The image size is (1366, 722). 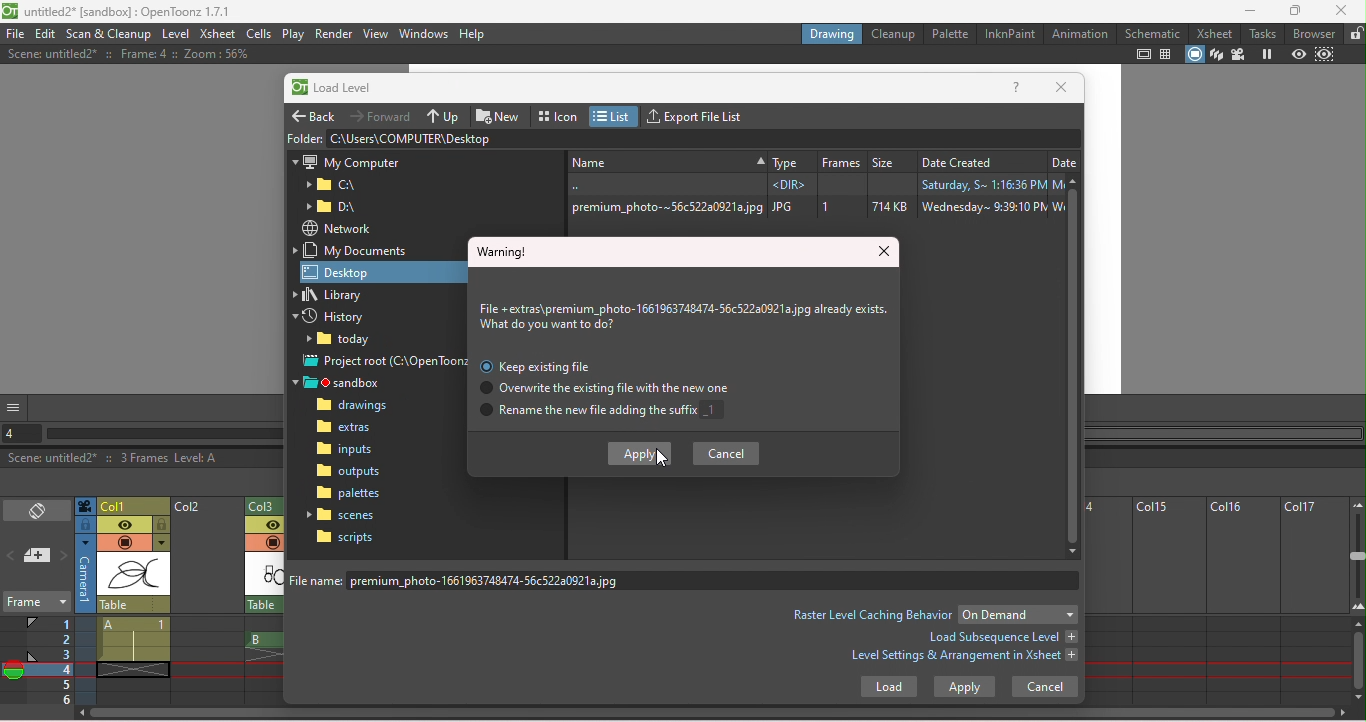 I want to click on Overwrite the existing file with the new one, so click(x=599, y=389).